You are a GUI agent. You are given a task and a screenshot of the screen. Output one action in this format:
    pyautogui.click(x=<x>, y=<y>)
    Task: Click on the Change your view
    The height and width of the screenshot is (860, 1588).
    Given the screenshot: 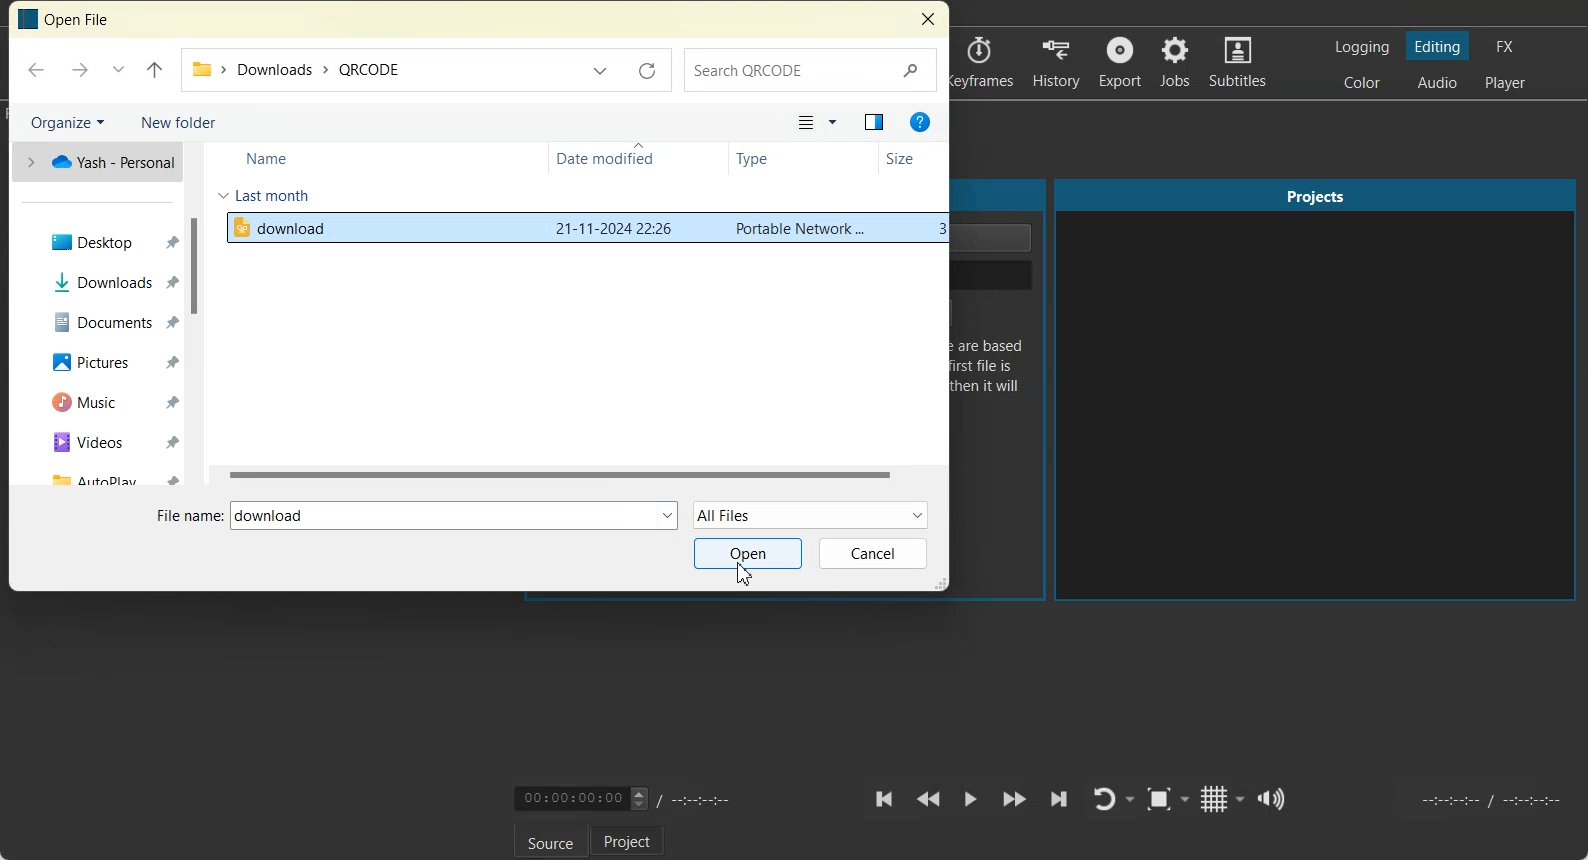 What is the action you would take?
    pyautogui.click(x=817, y=124)
    